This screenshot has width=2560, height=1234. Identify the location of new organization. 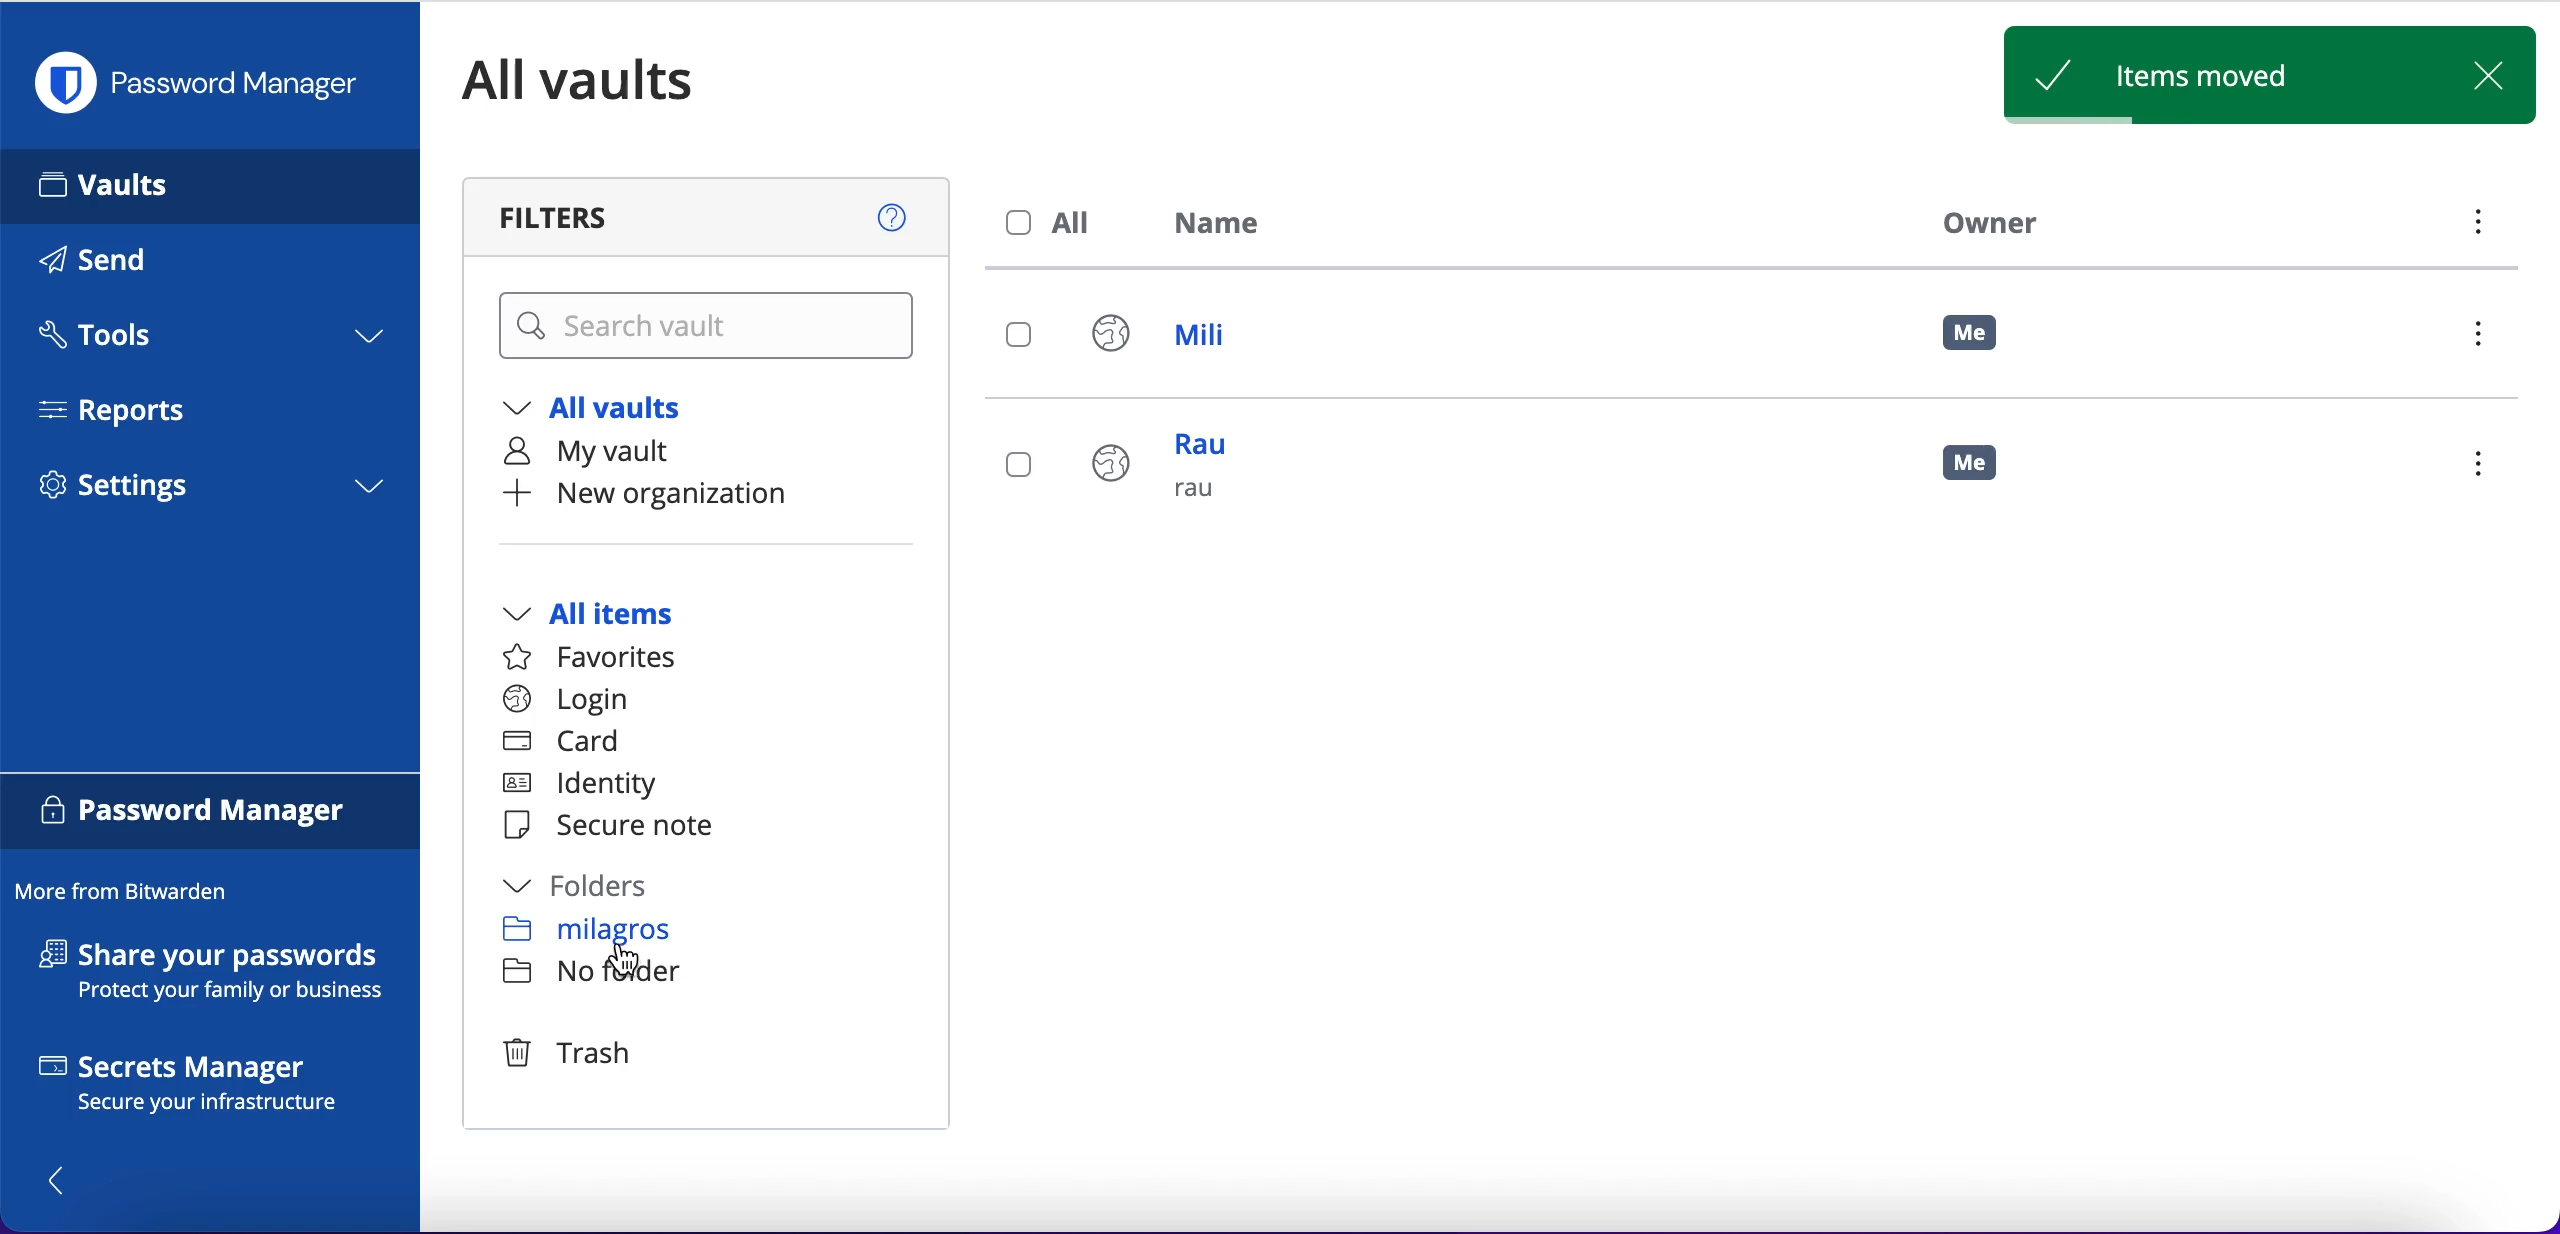
(688, 494).